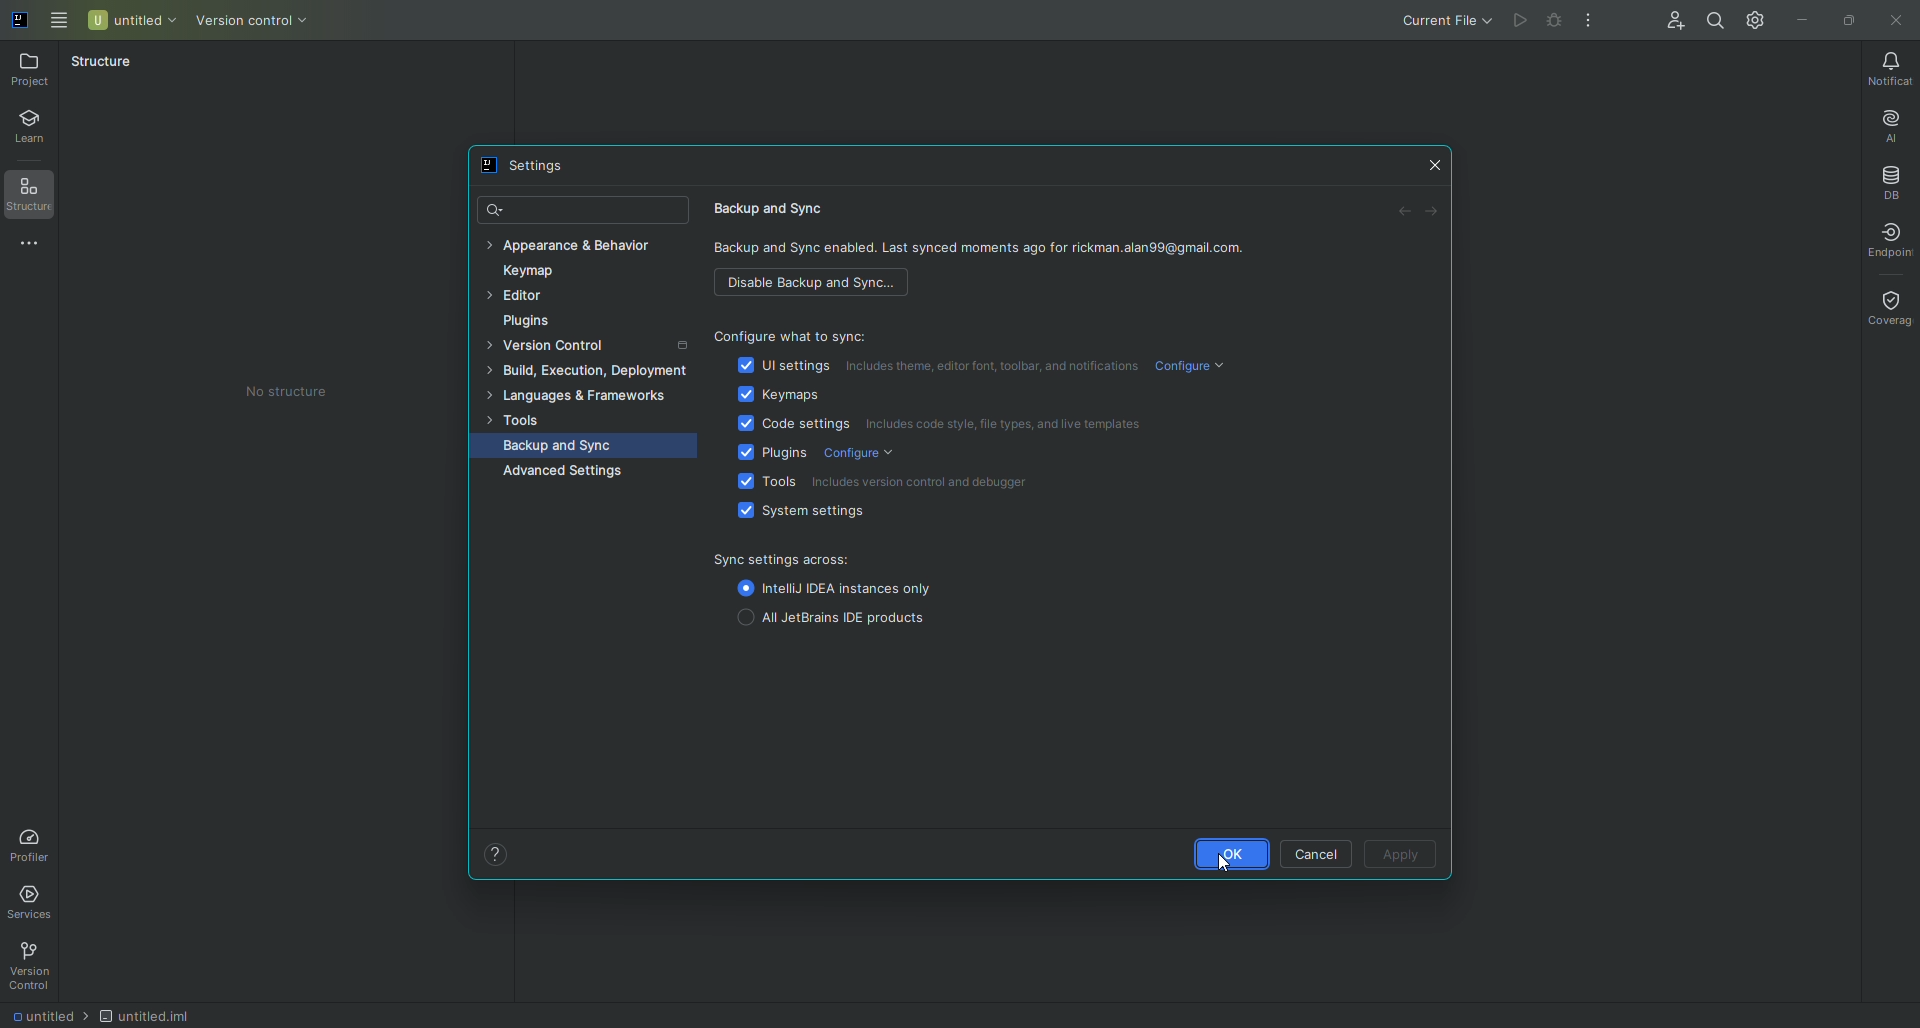  Describe the element at coordinates (564, 472) in the screenshot. I see `Advanced Settings` at that location.